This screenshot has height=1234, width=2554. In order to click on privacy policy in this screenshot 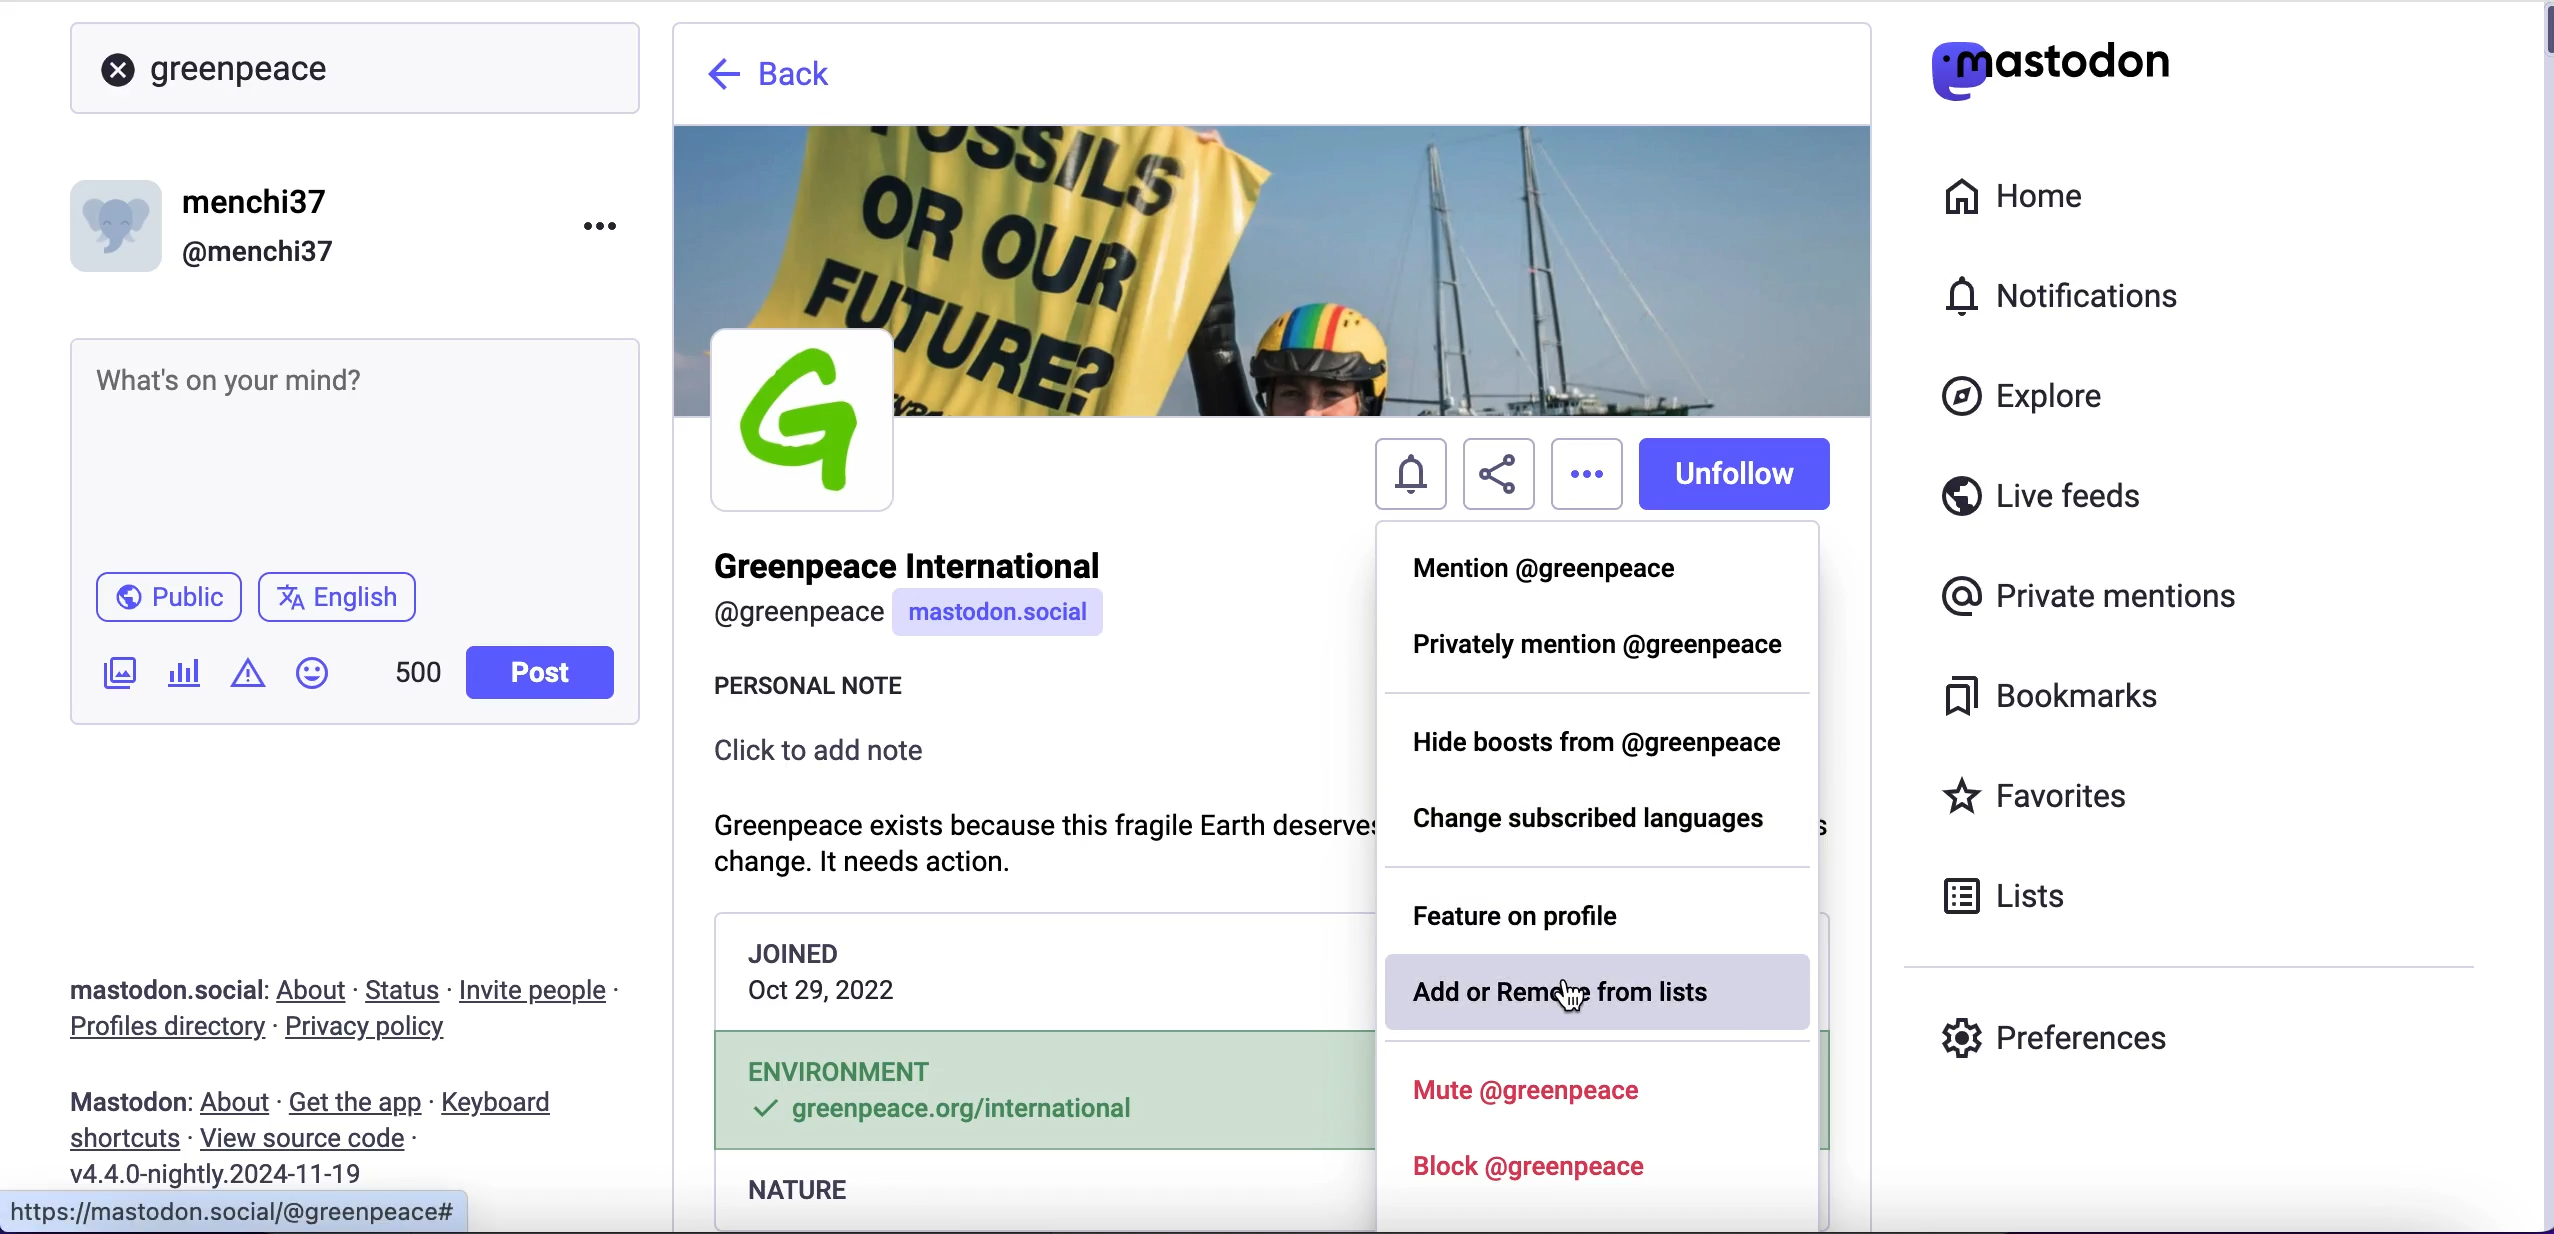, I will do `click(383, 1030)`.